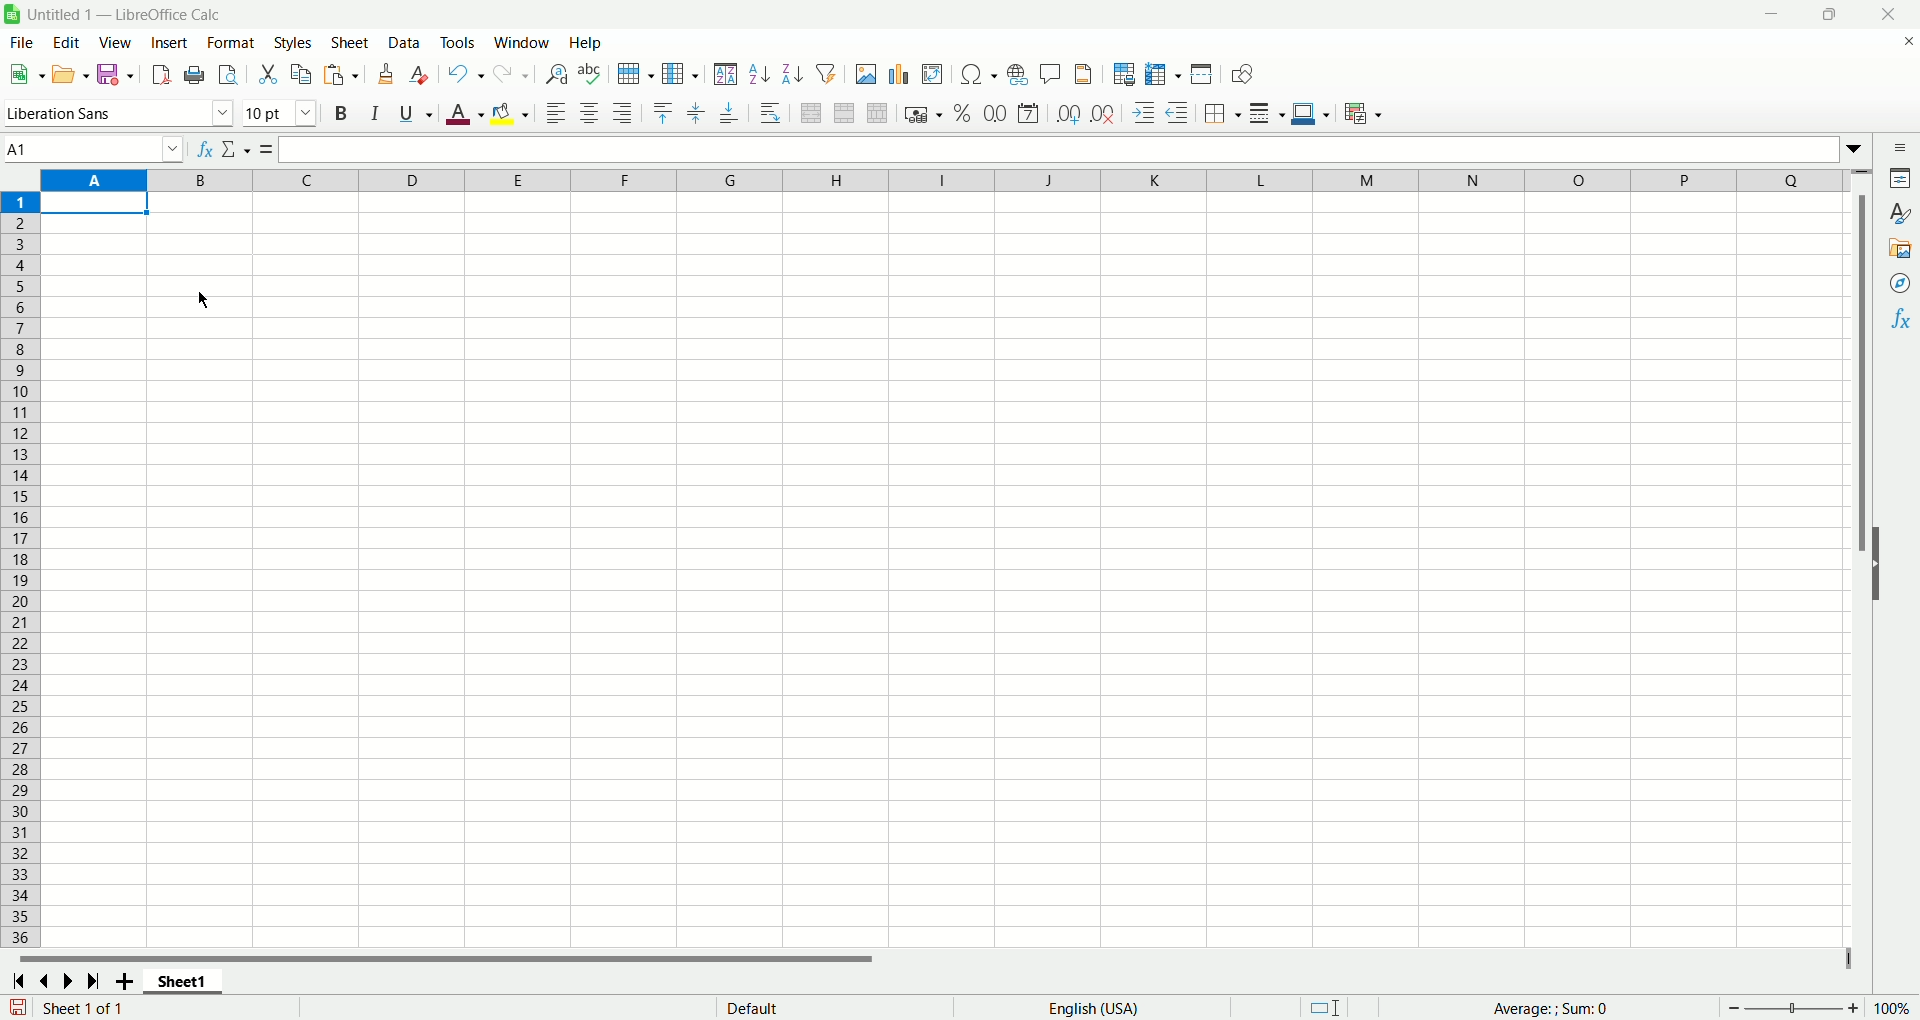 The width and height of the screenshot is (1920, 1020). Describe the element at coordinates (734, 112) in the screenshot. I see `align bottom` at that location.